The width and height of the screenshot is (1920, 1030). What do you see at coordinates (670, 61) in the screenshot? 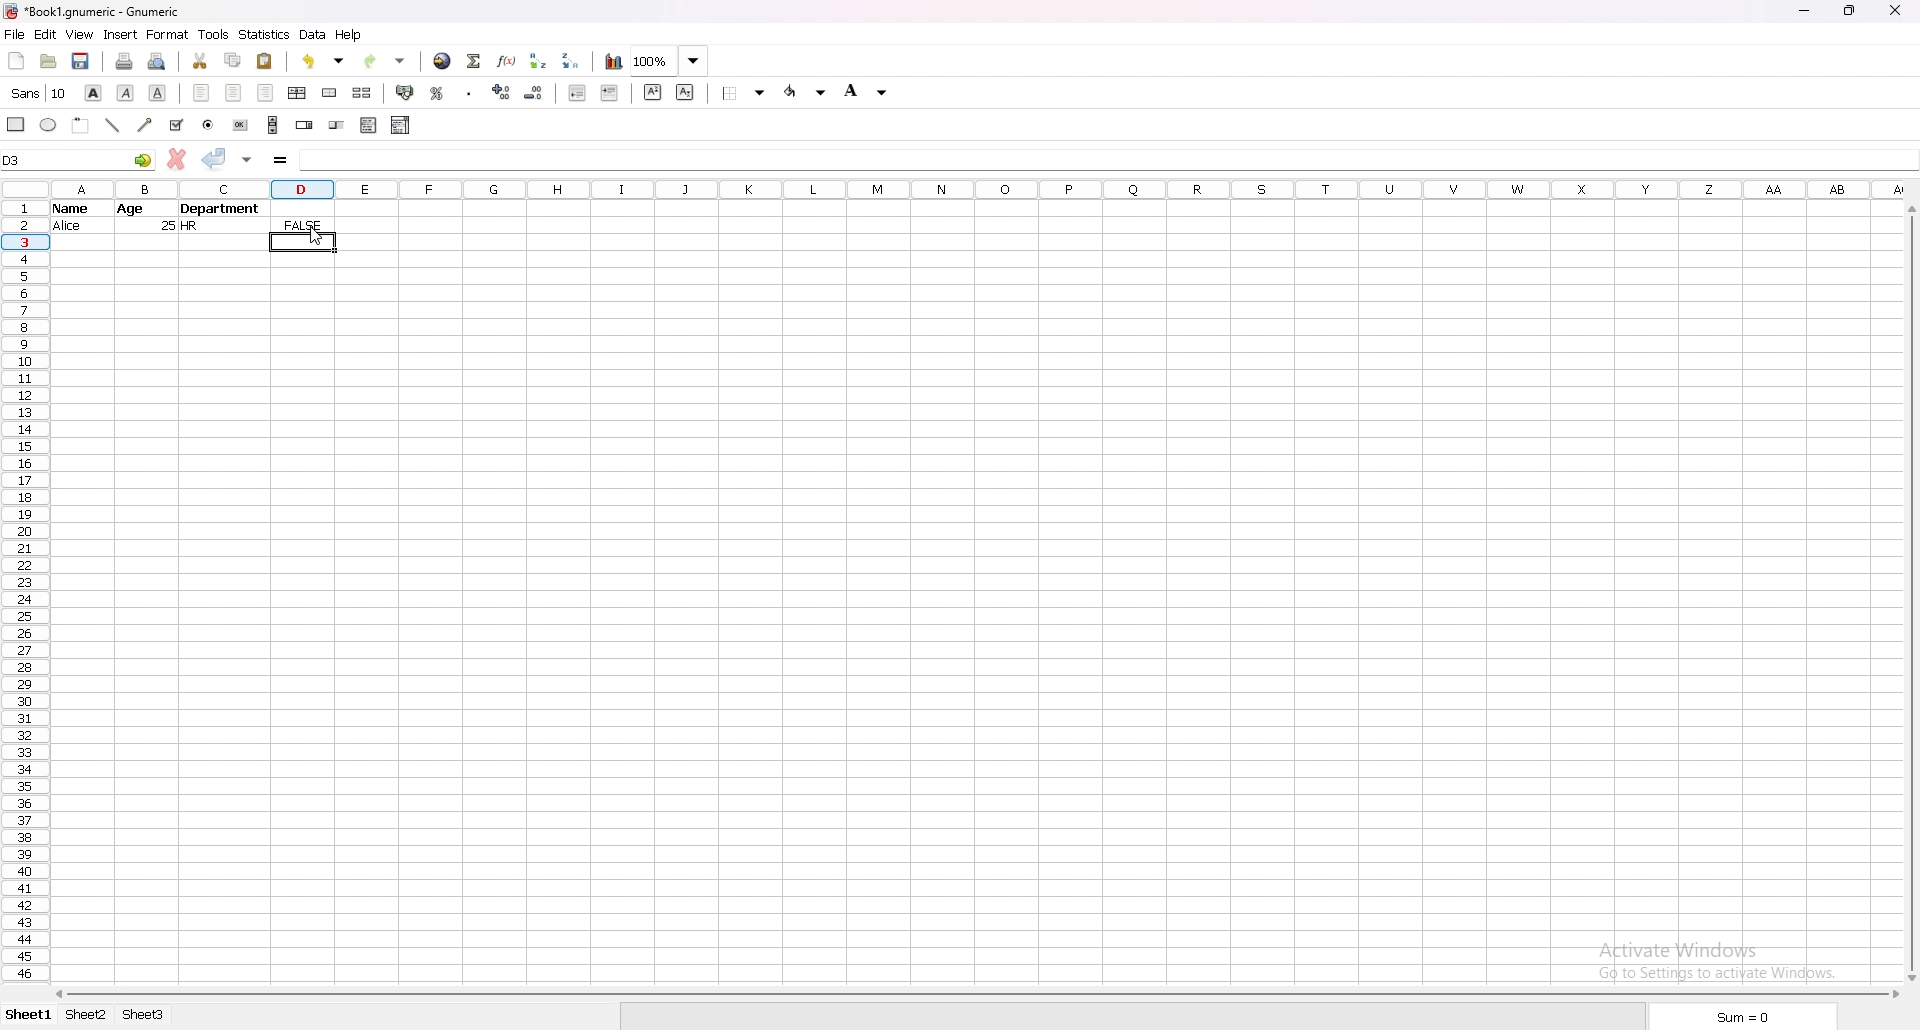
I see `zoom` at bounding box center [670, 61].